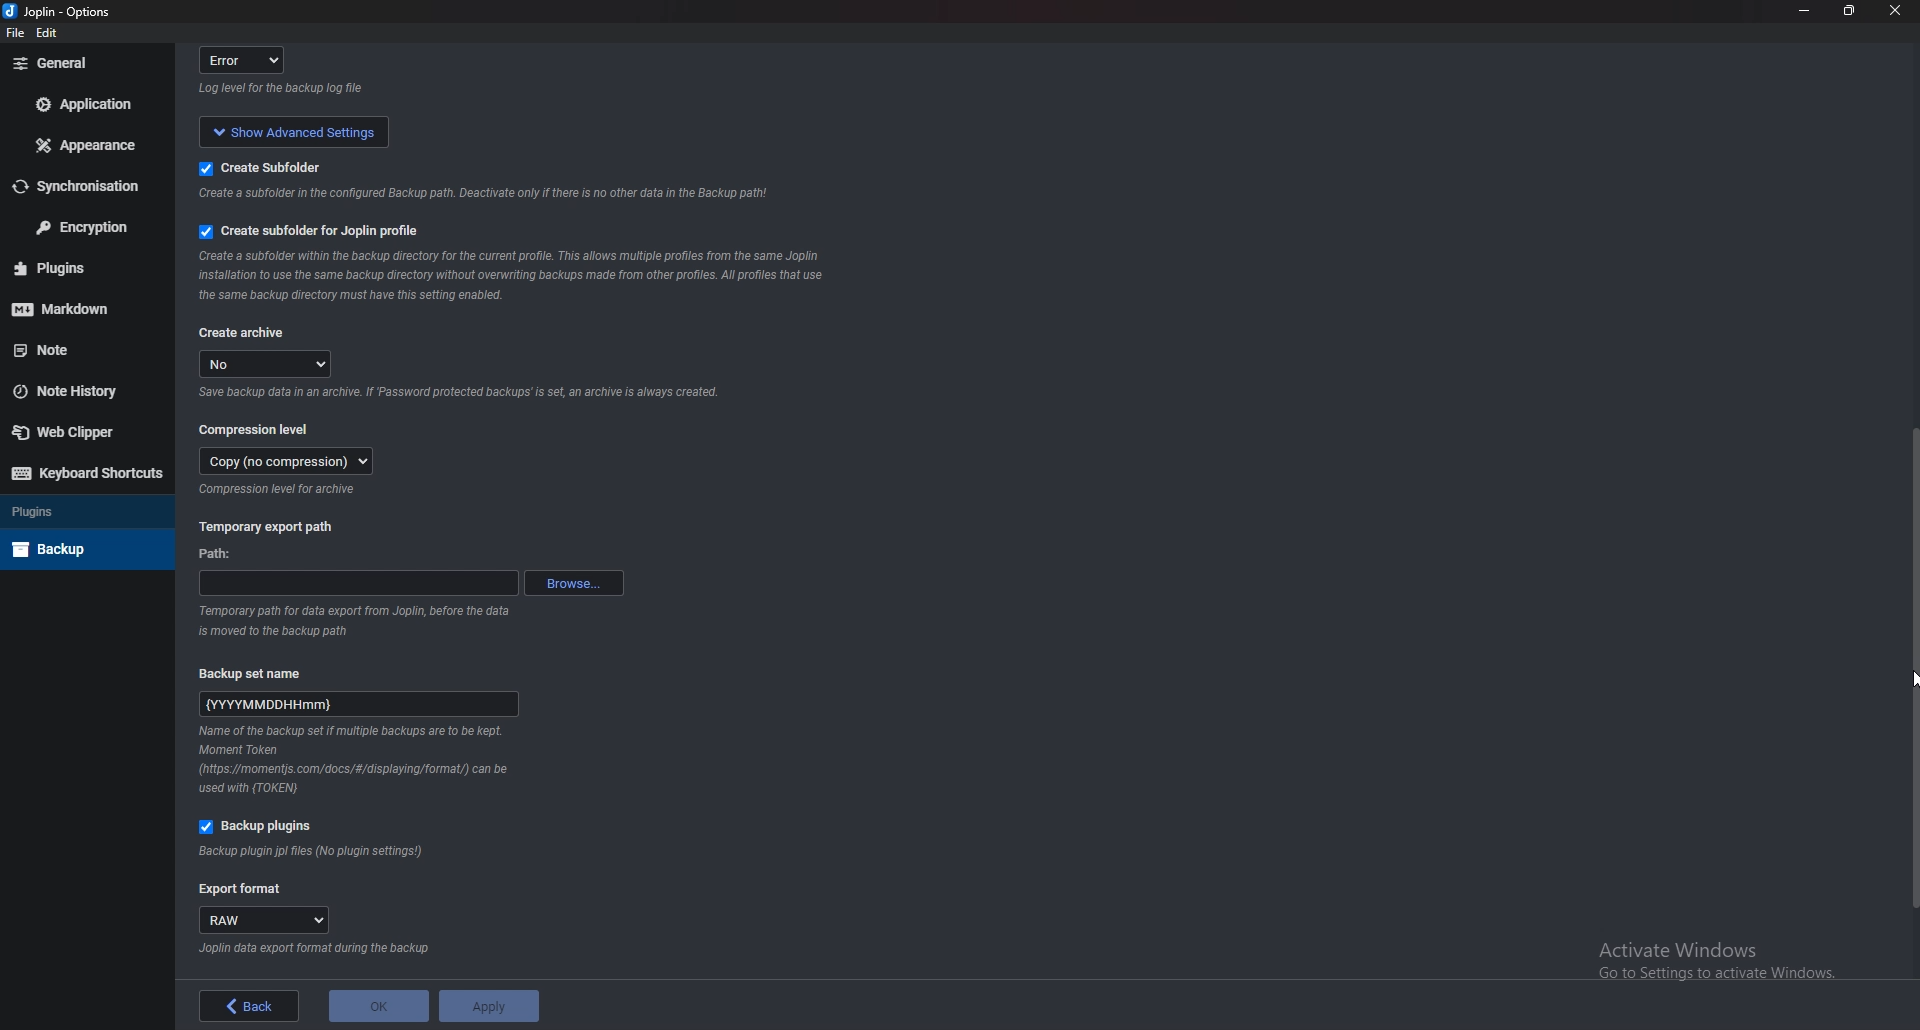 The width and height of the screenshot is (1920, 1030). Describe the element at coordinates (360, 701) in the screenshot. I see `name` at that location.